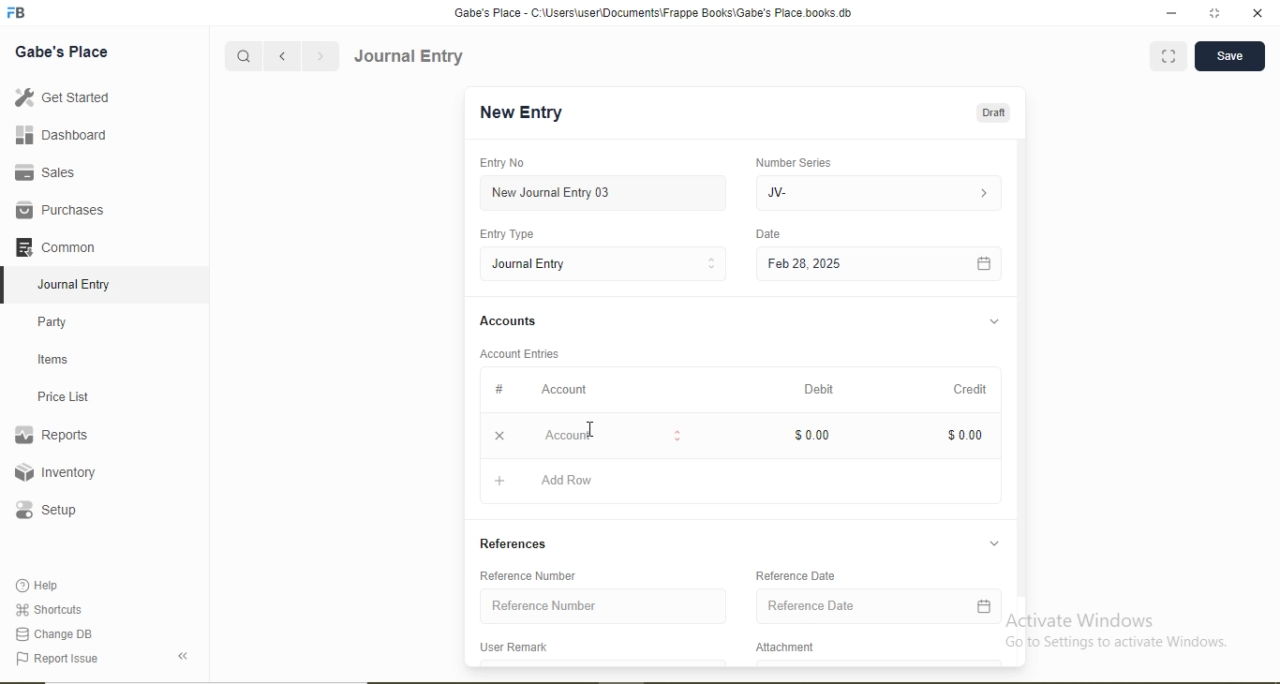  What do you see at coordinates (45, 510) in the screenshot?
I see `Setup` at bounding box center [45, 510].